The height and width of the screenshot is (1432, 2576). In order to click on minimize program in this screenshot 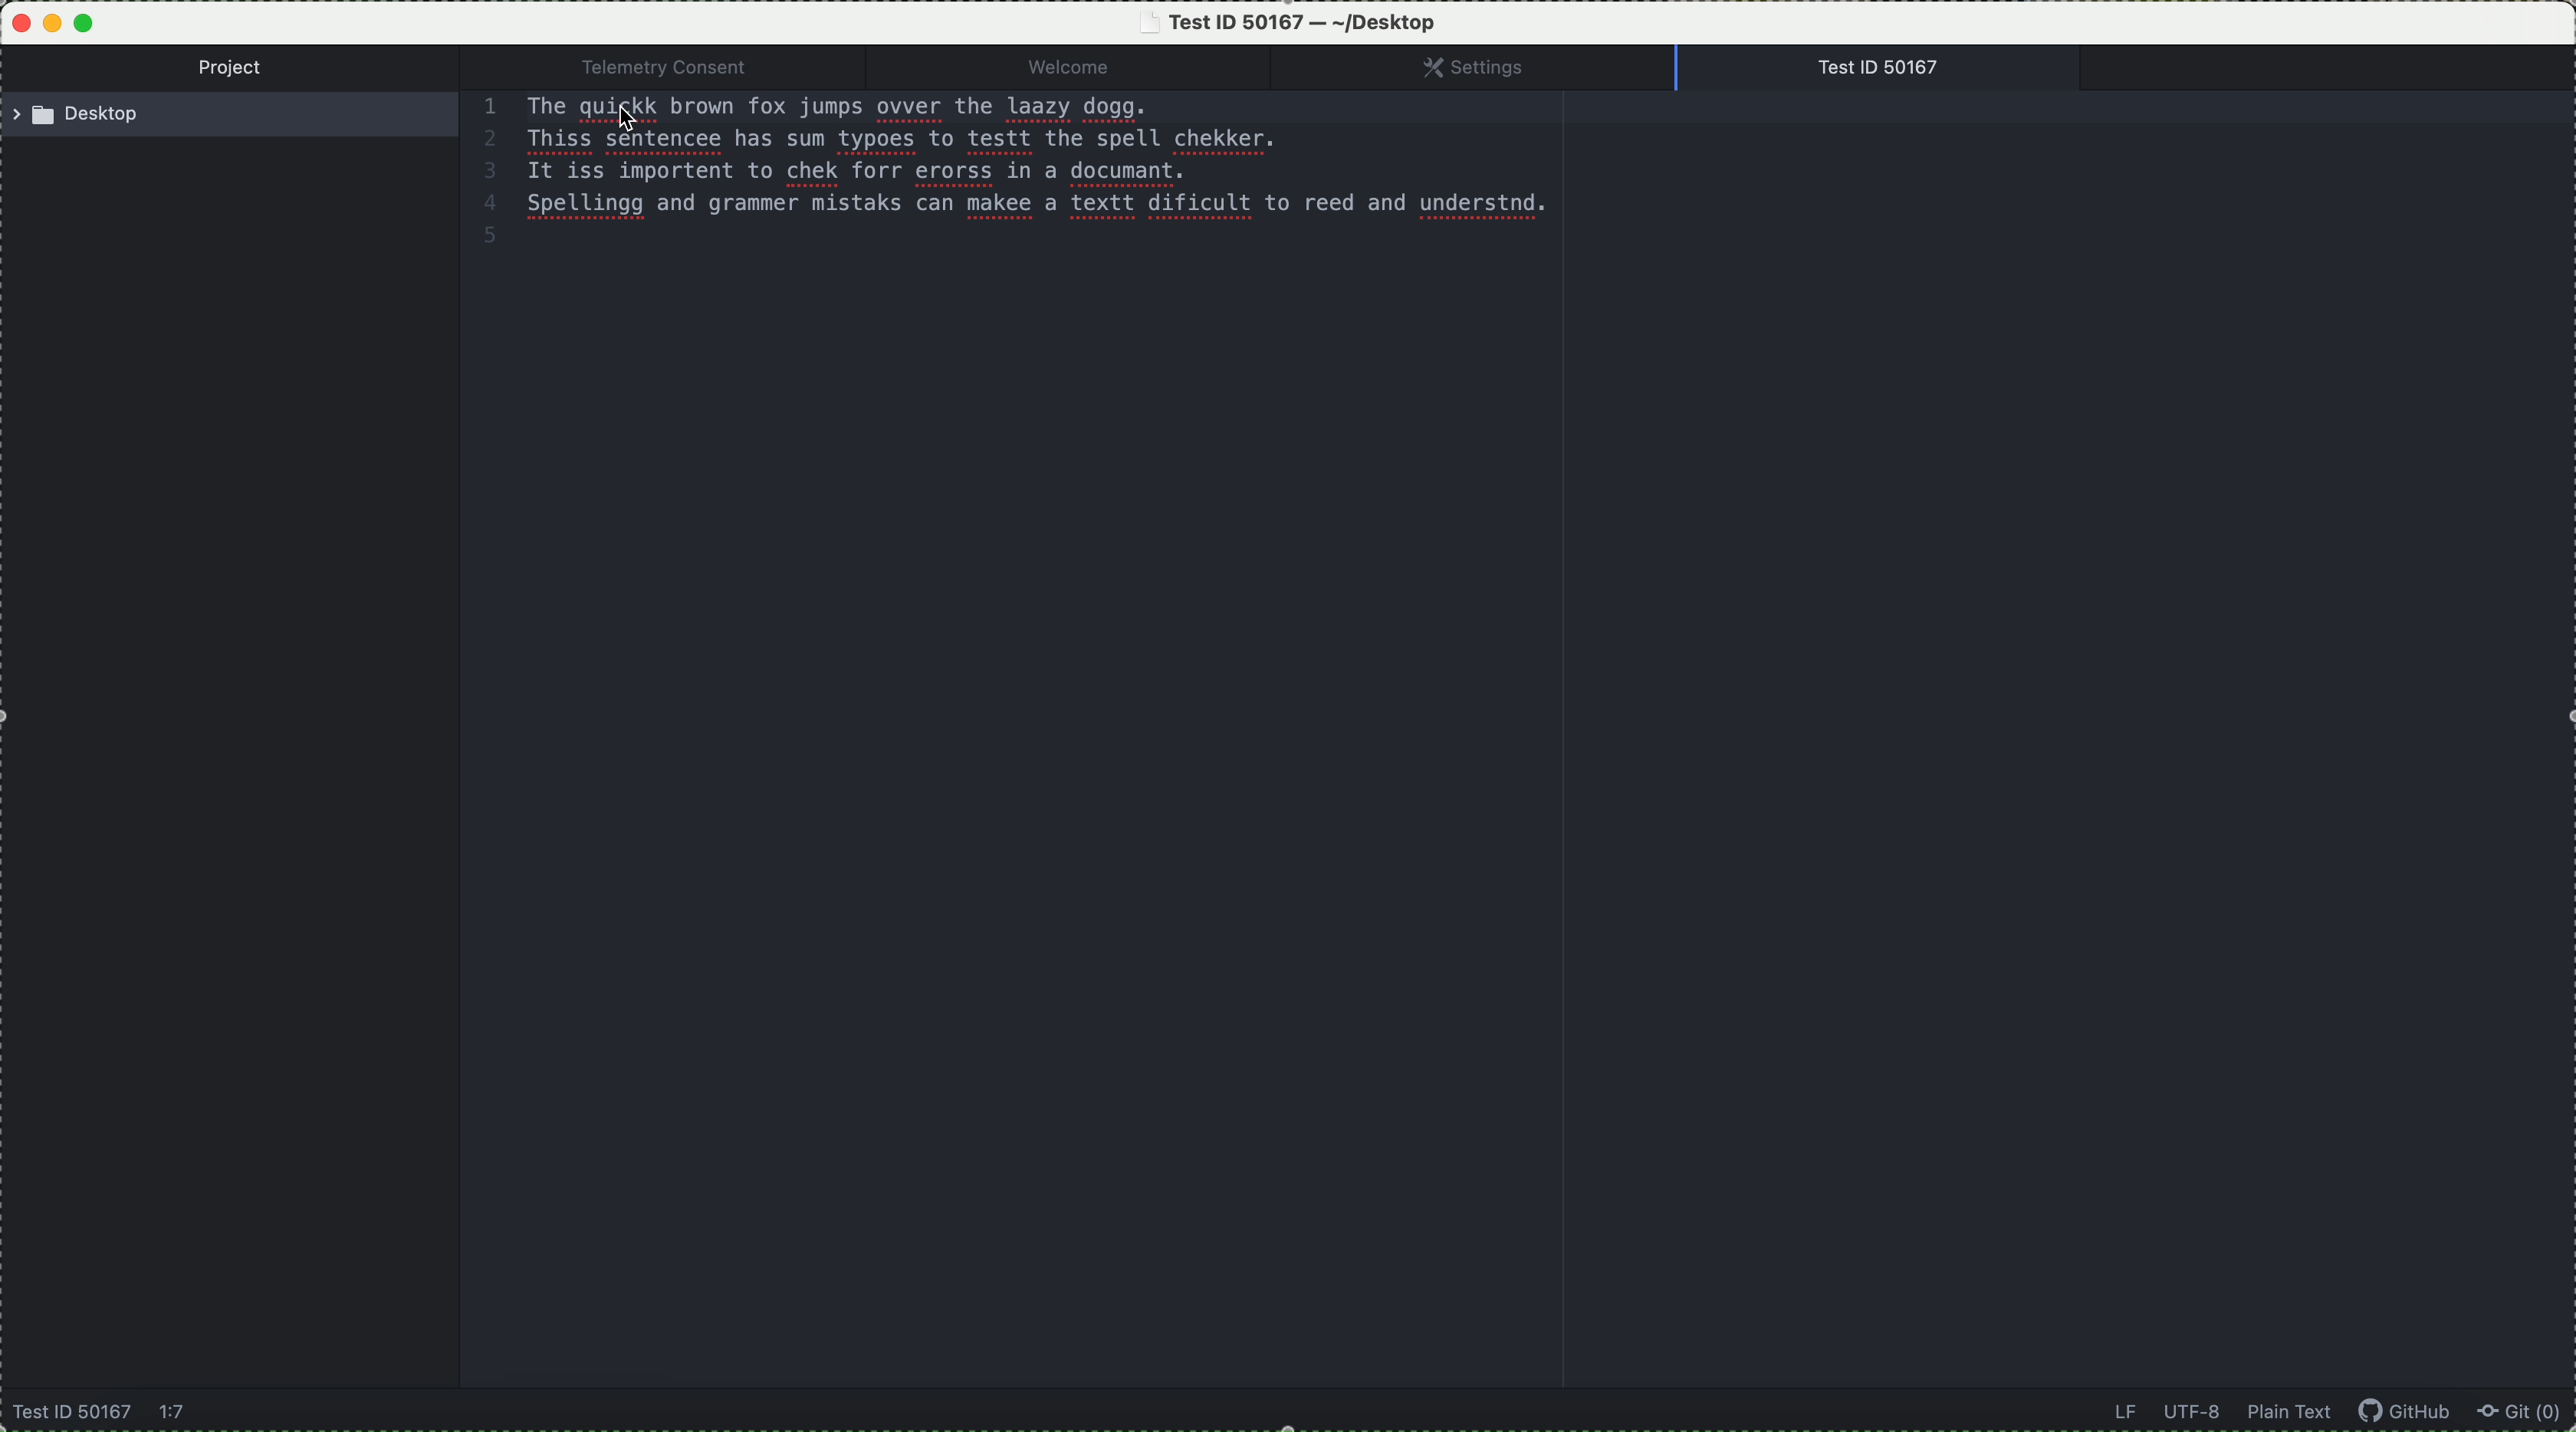, I will do `click(53, 24)`.